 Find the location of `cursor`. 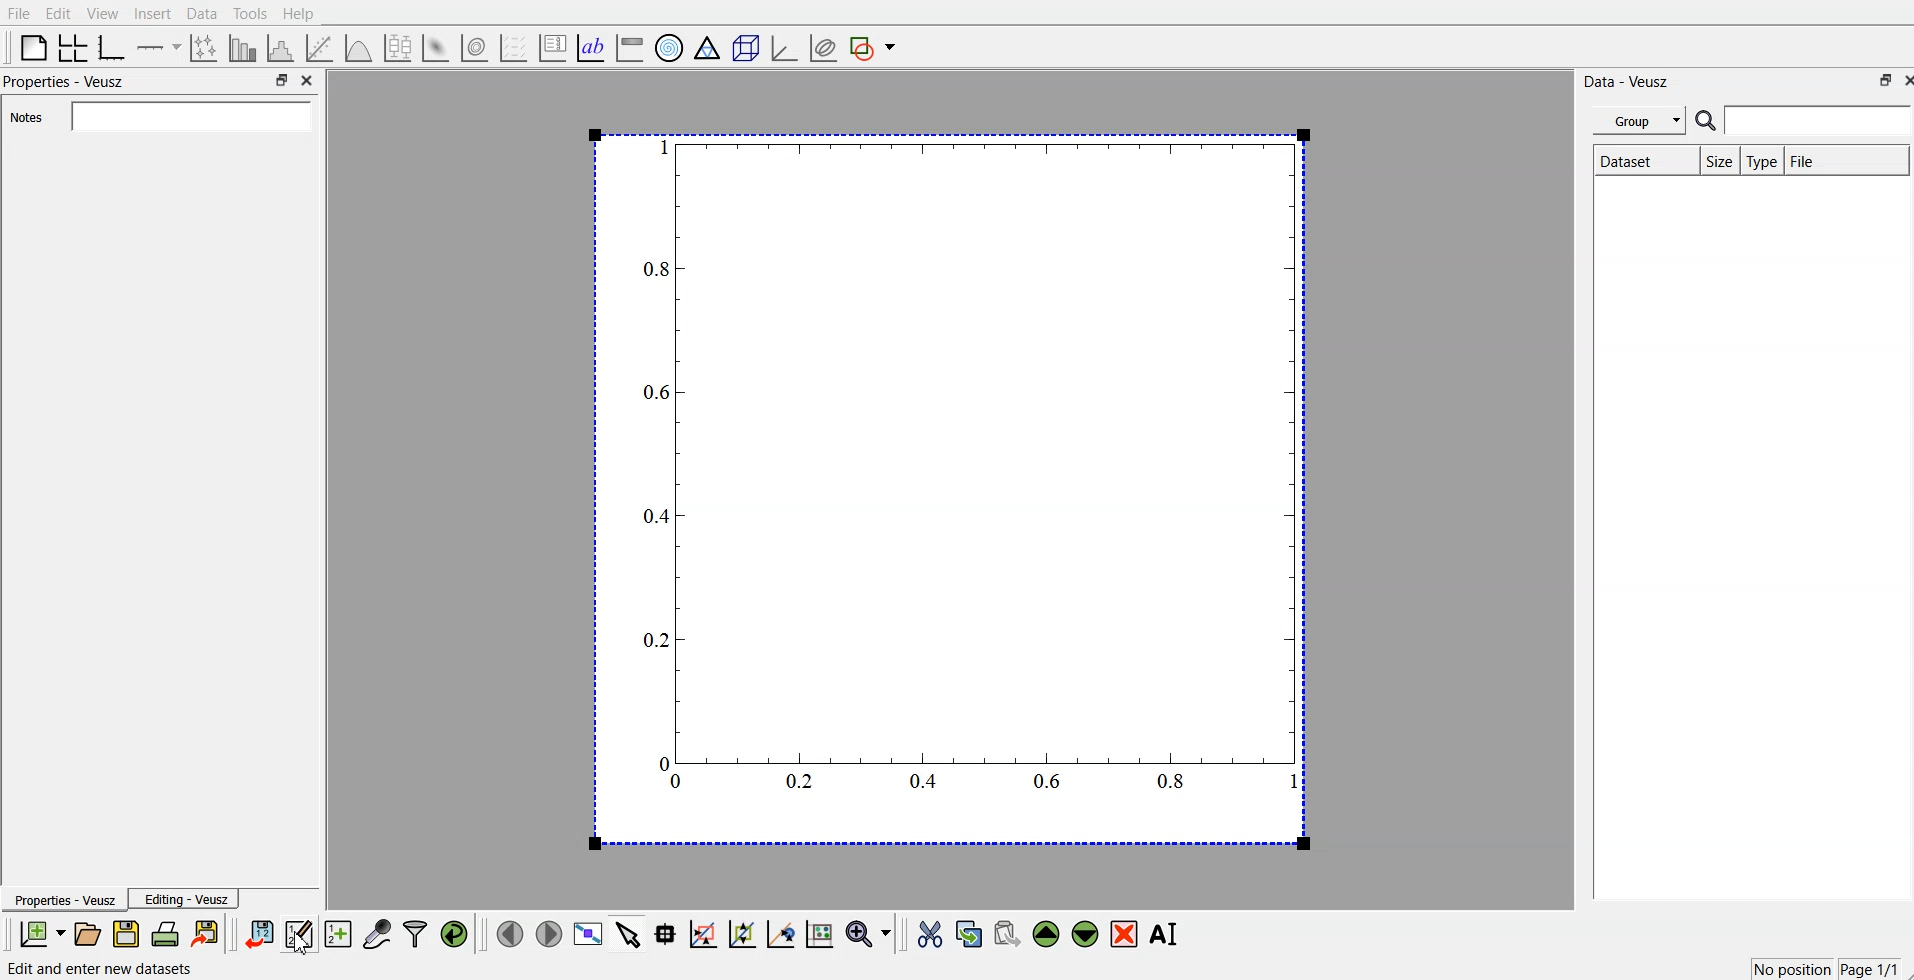

cursor is located at coordinates (303, 941).